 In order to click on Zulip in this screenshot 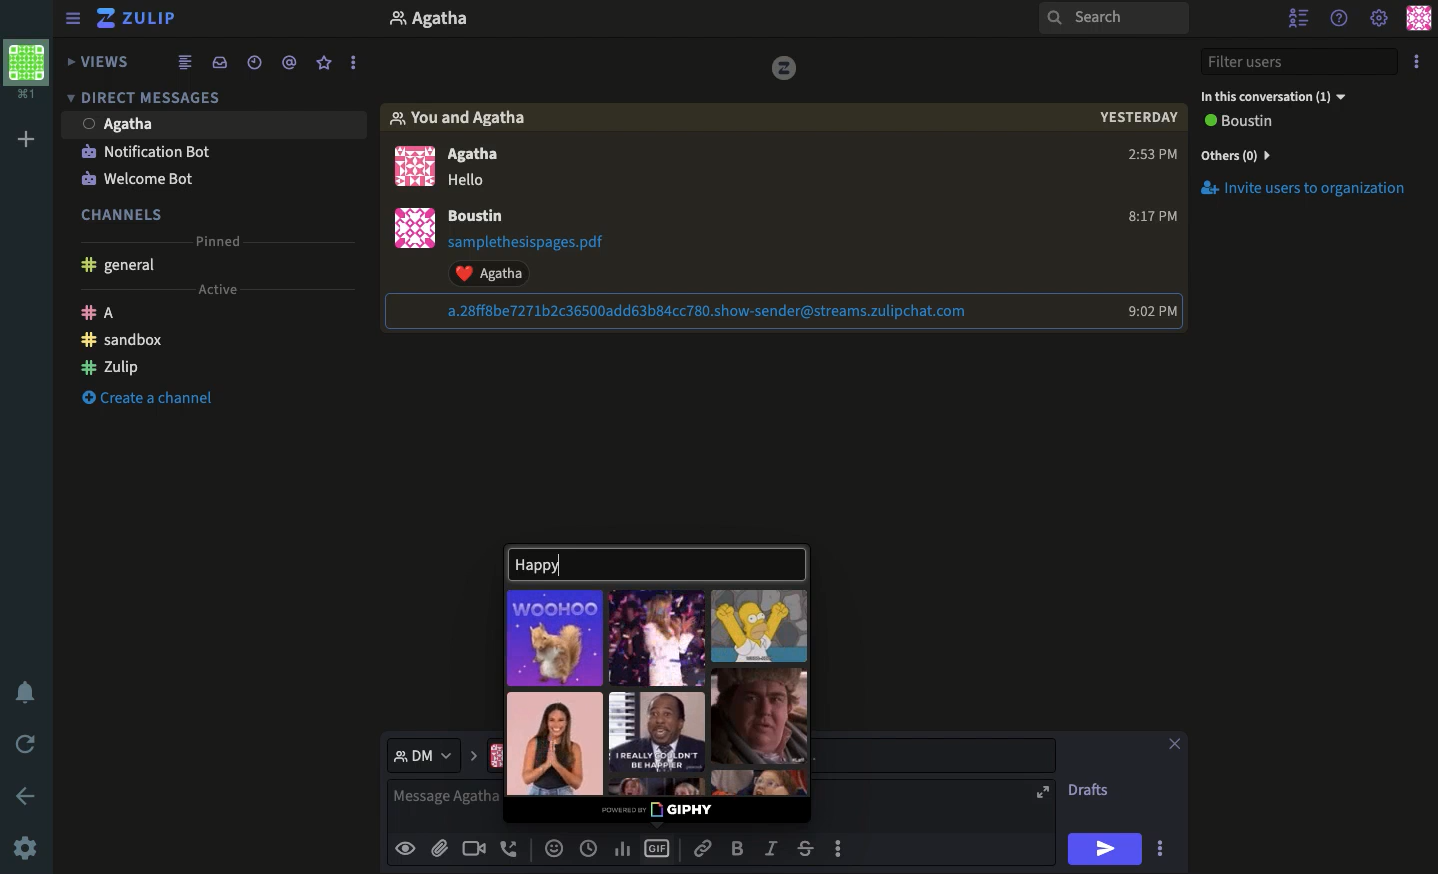, I will do `click(110, 370)`.